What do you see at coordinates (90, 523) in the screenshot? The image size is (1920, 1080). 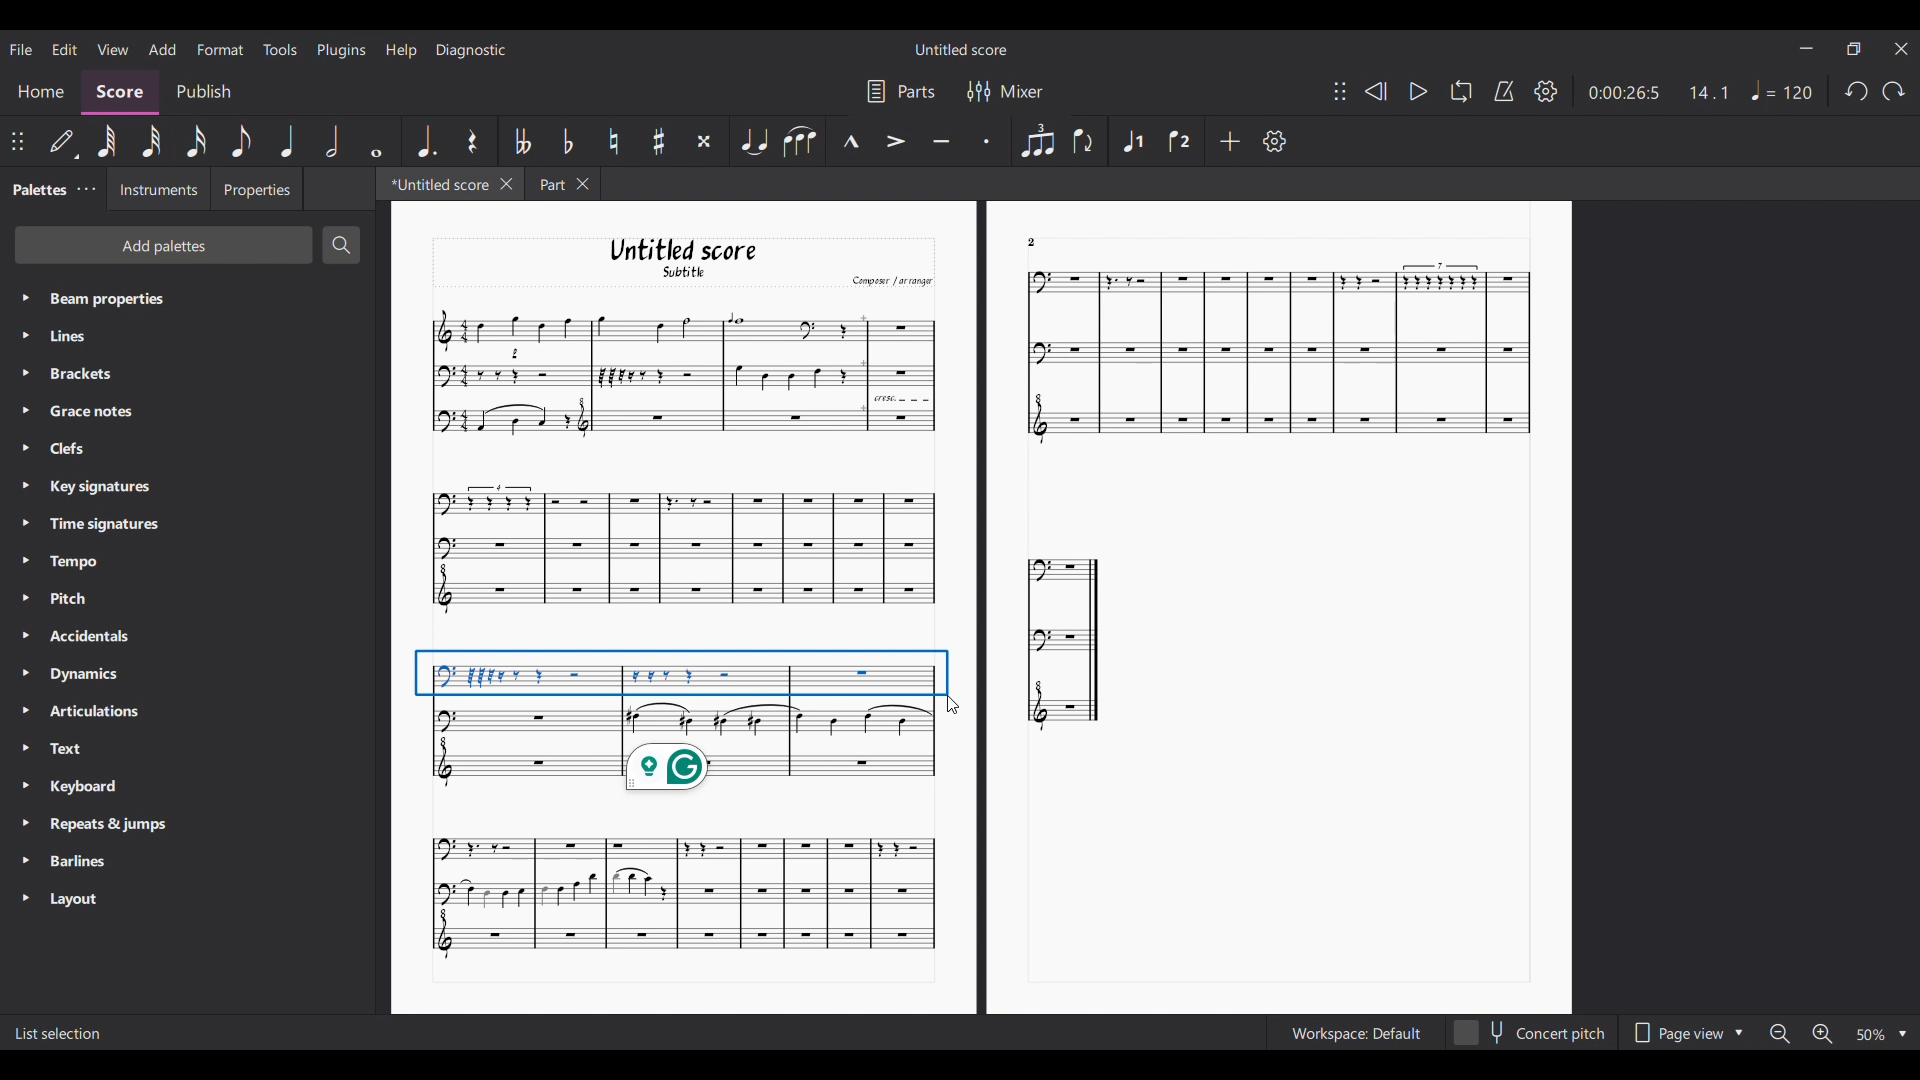 I see `» Time signature:` at bounding box center [90, 523].